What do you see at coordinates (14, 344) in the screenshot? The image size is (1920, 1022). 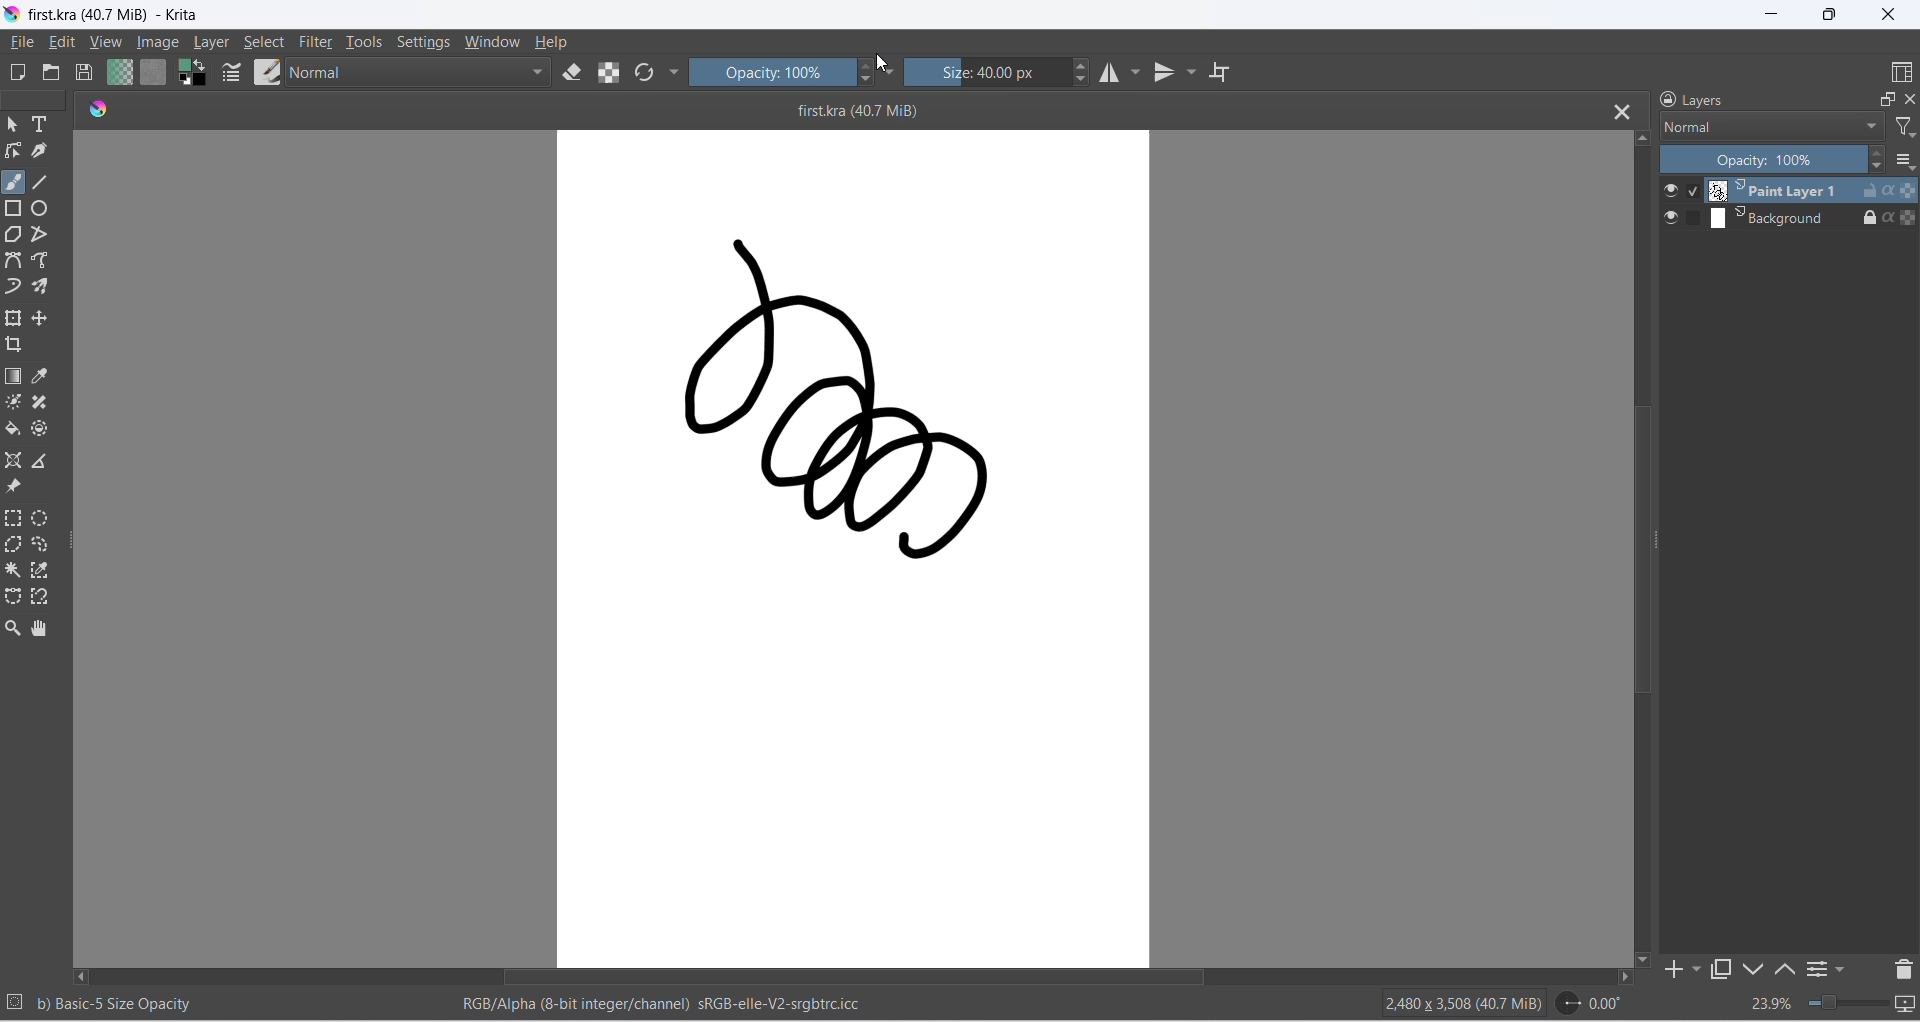 I see `crop image` at bounding box center [14, 344].